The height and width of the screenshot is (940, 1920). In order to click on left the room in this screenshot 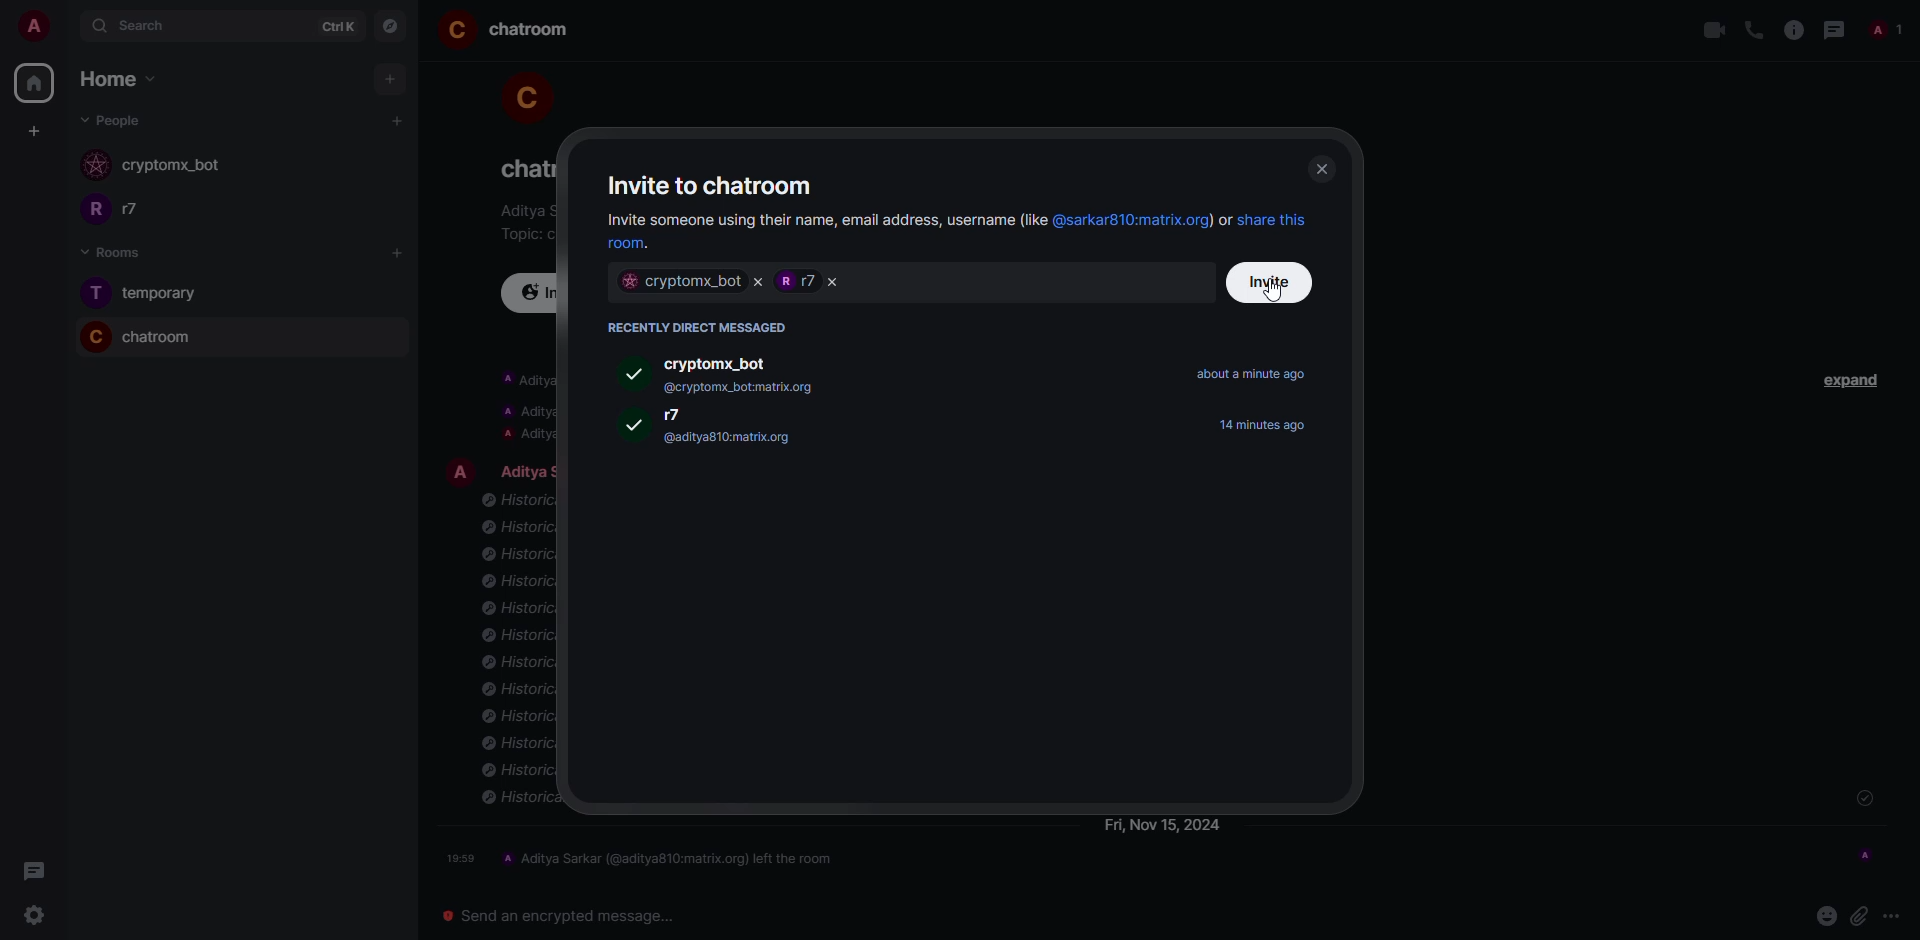, I will do `click(672, 857)`.